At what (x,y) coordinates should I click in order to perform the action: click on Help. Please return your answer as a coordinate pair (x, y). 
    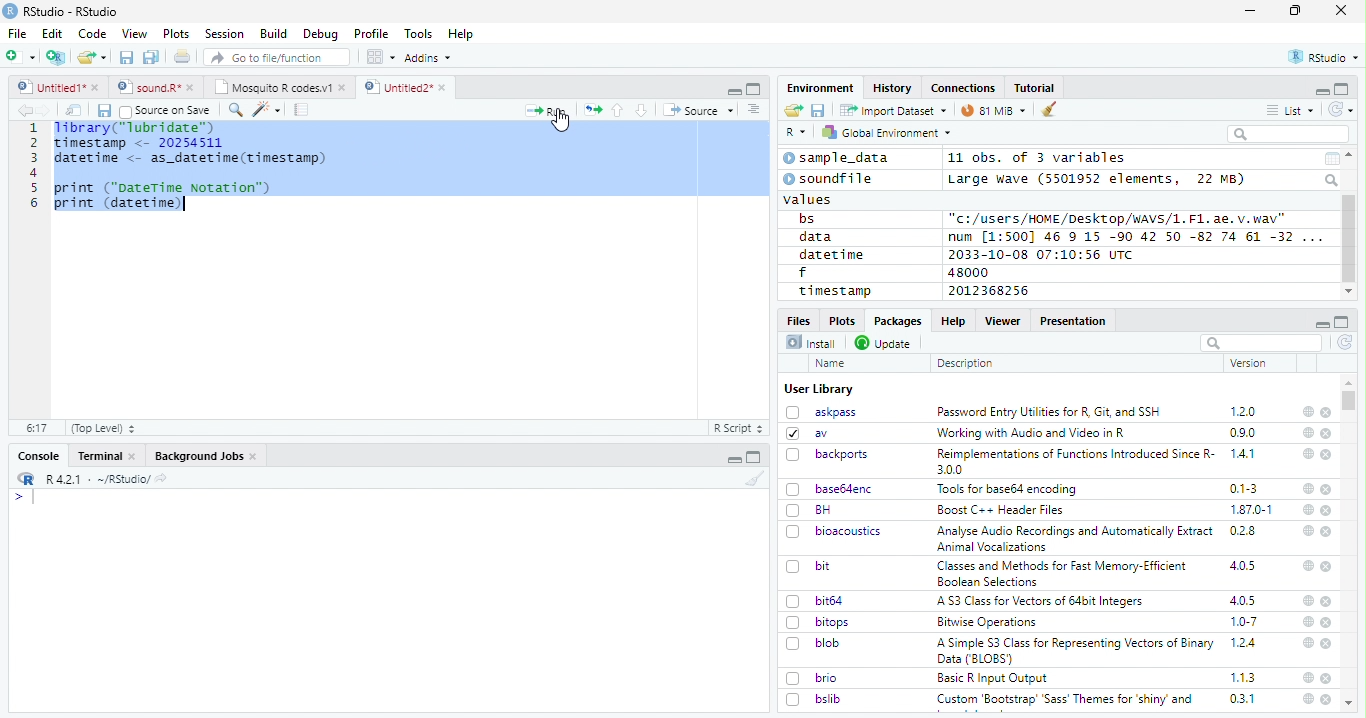
    Looking at the image, I should click on (461, 35).